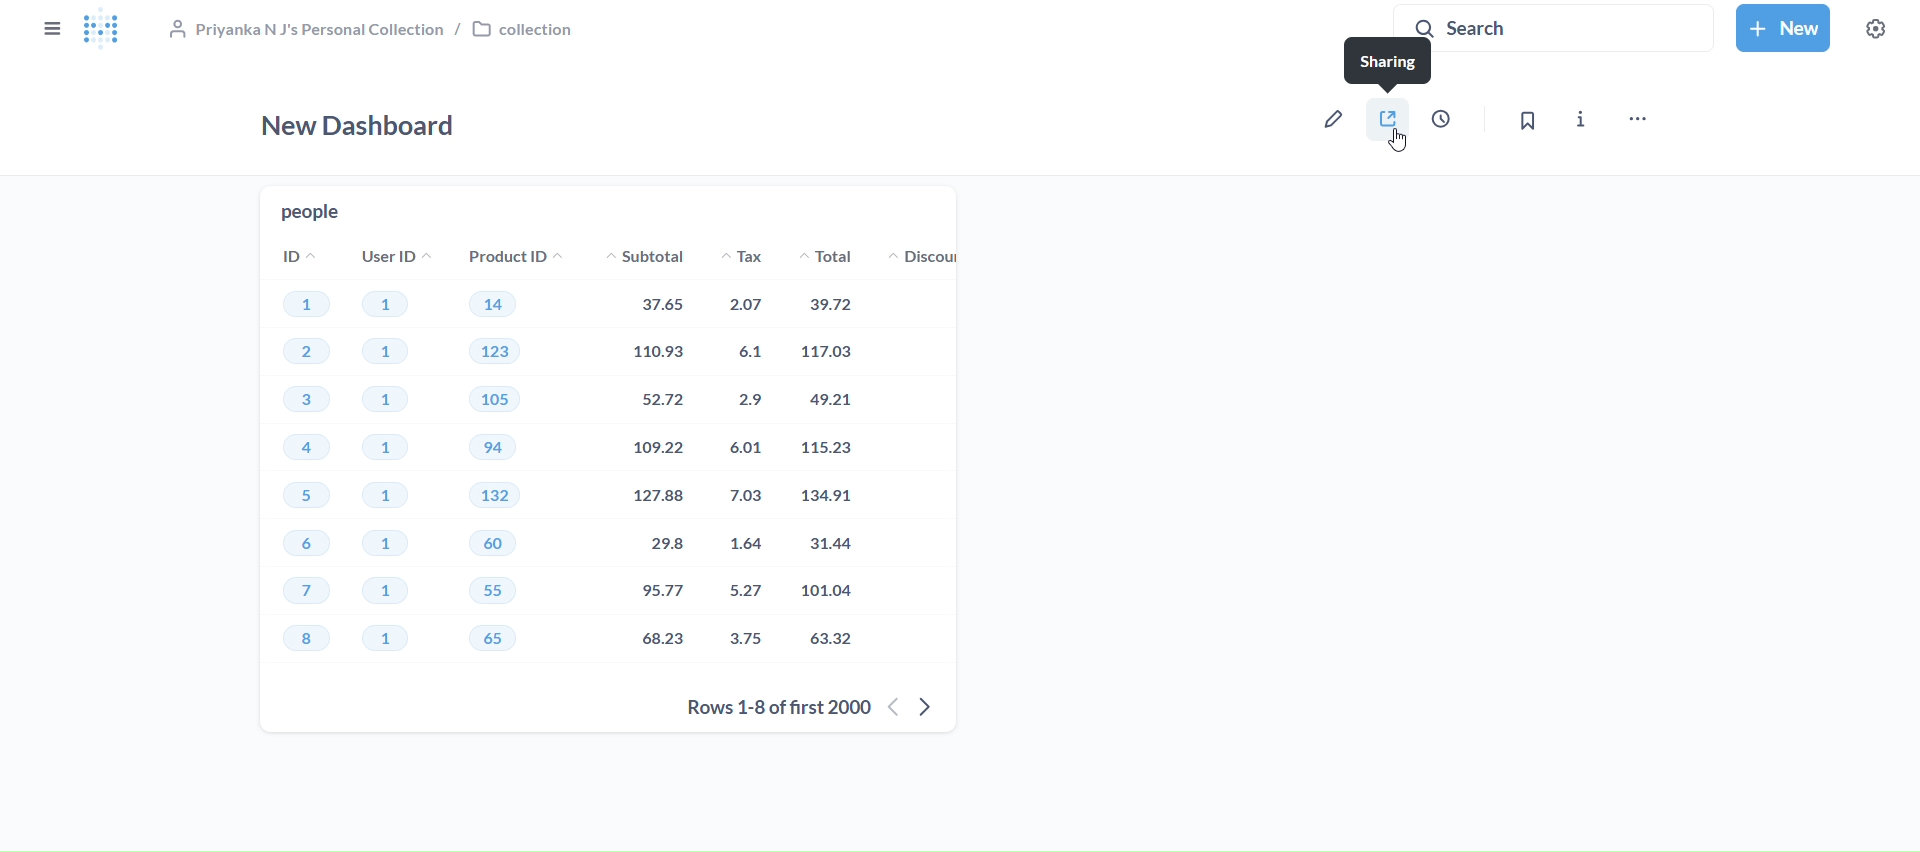  Describe the element at coordinates (1582, 120) in the screenshot. I see `info` at that location.